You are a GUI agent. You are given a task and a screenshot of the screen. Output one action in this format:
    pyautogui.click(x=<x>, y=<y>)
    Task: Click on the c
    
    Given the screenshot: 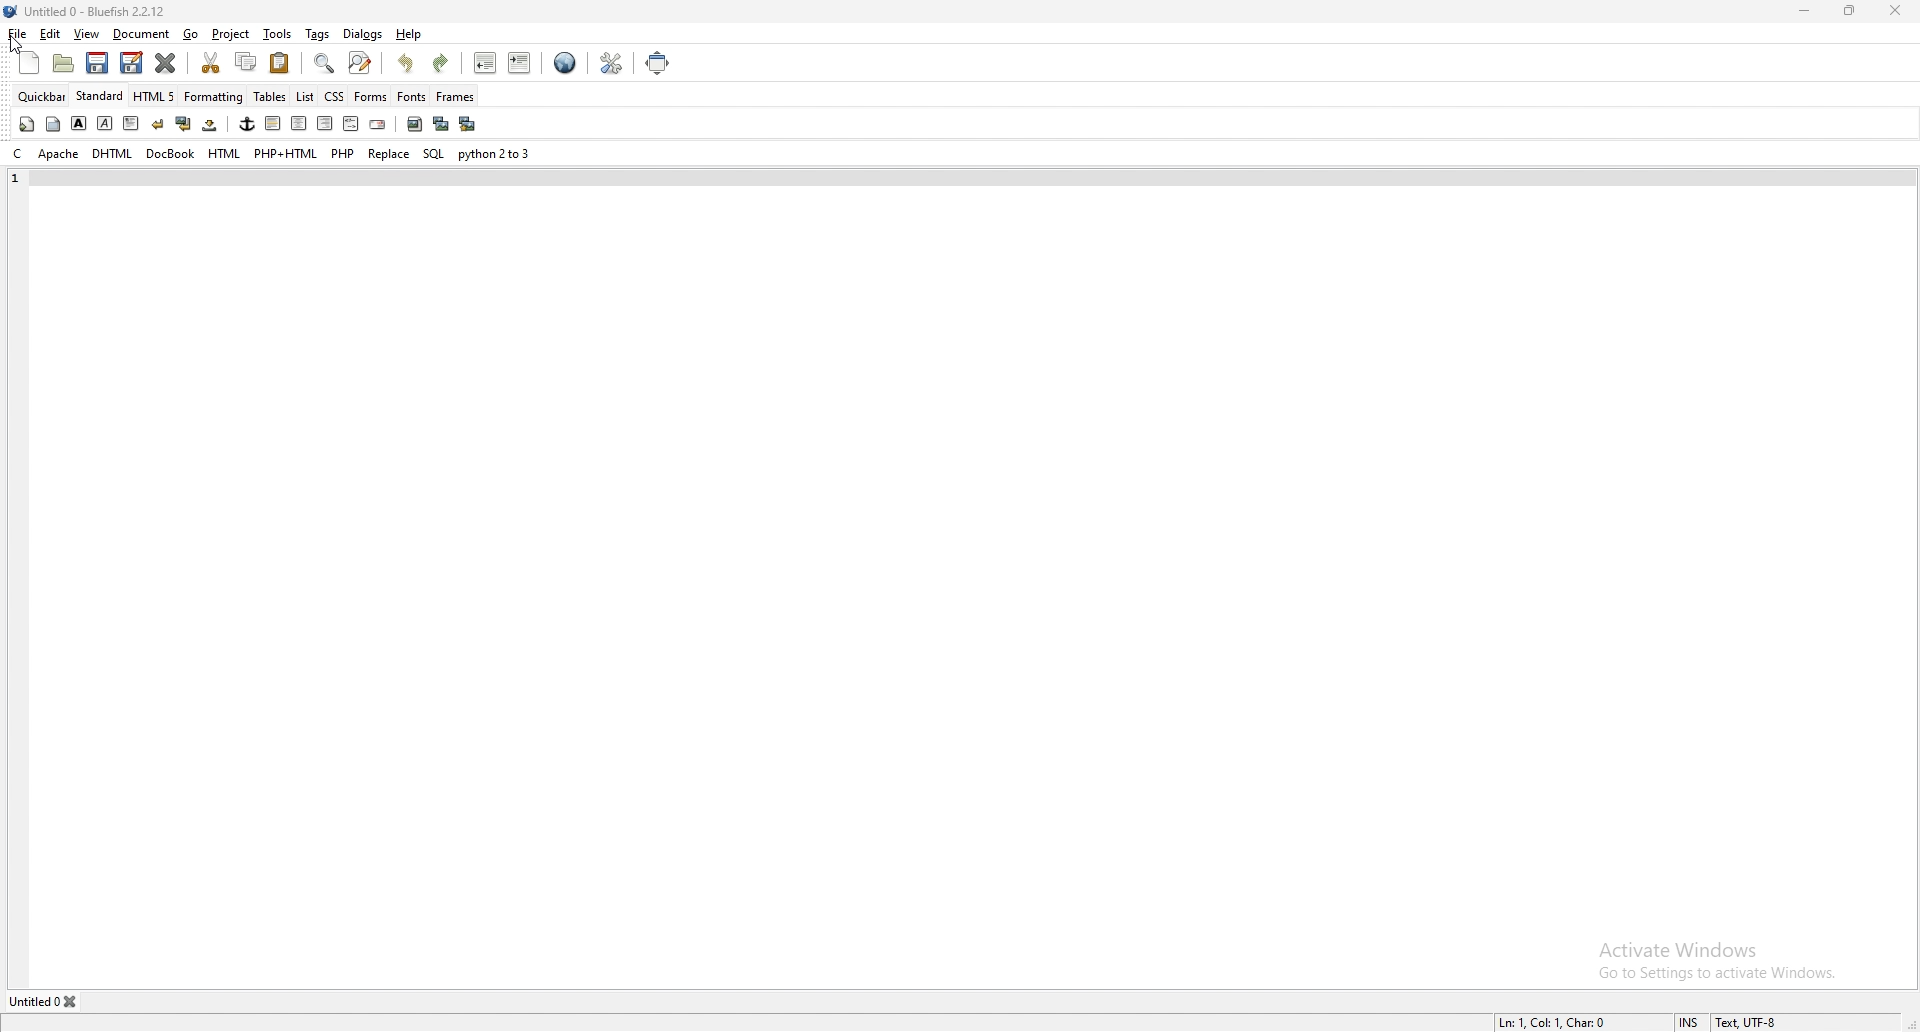 What is the action you would take?
    pyautogui.click(x=20, y=152)
    